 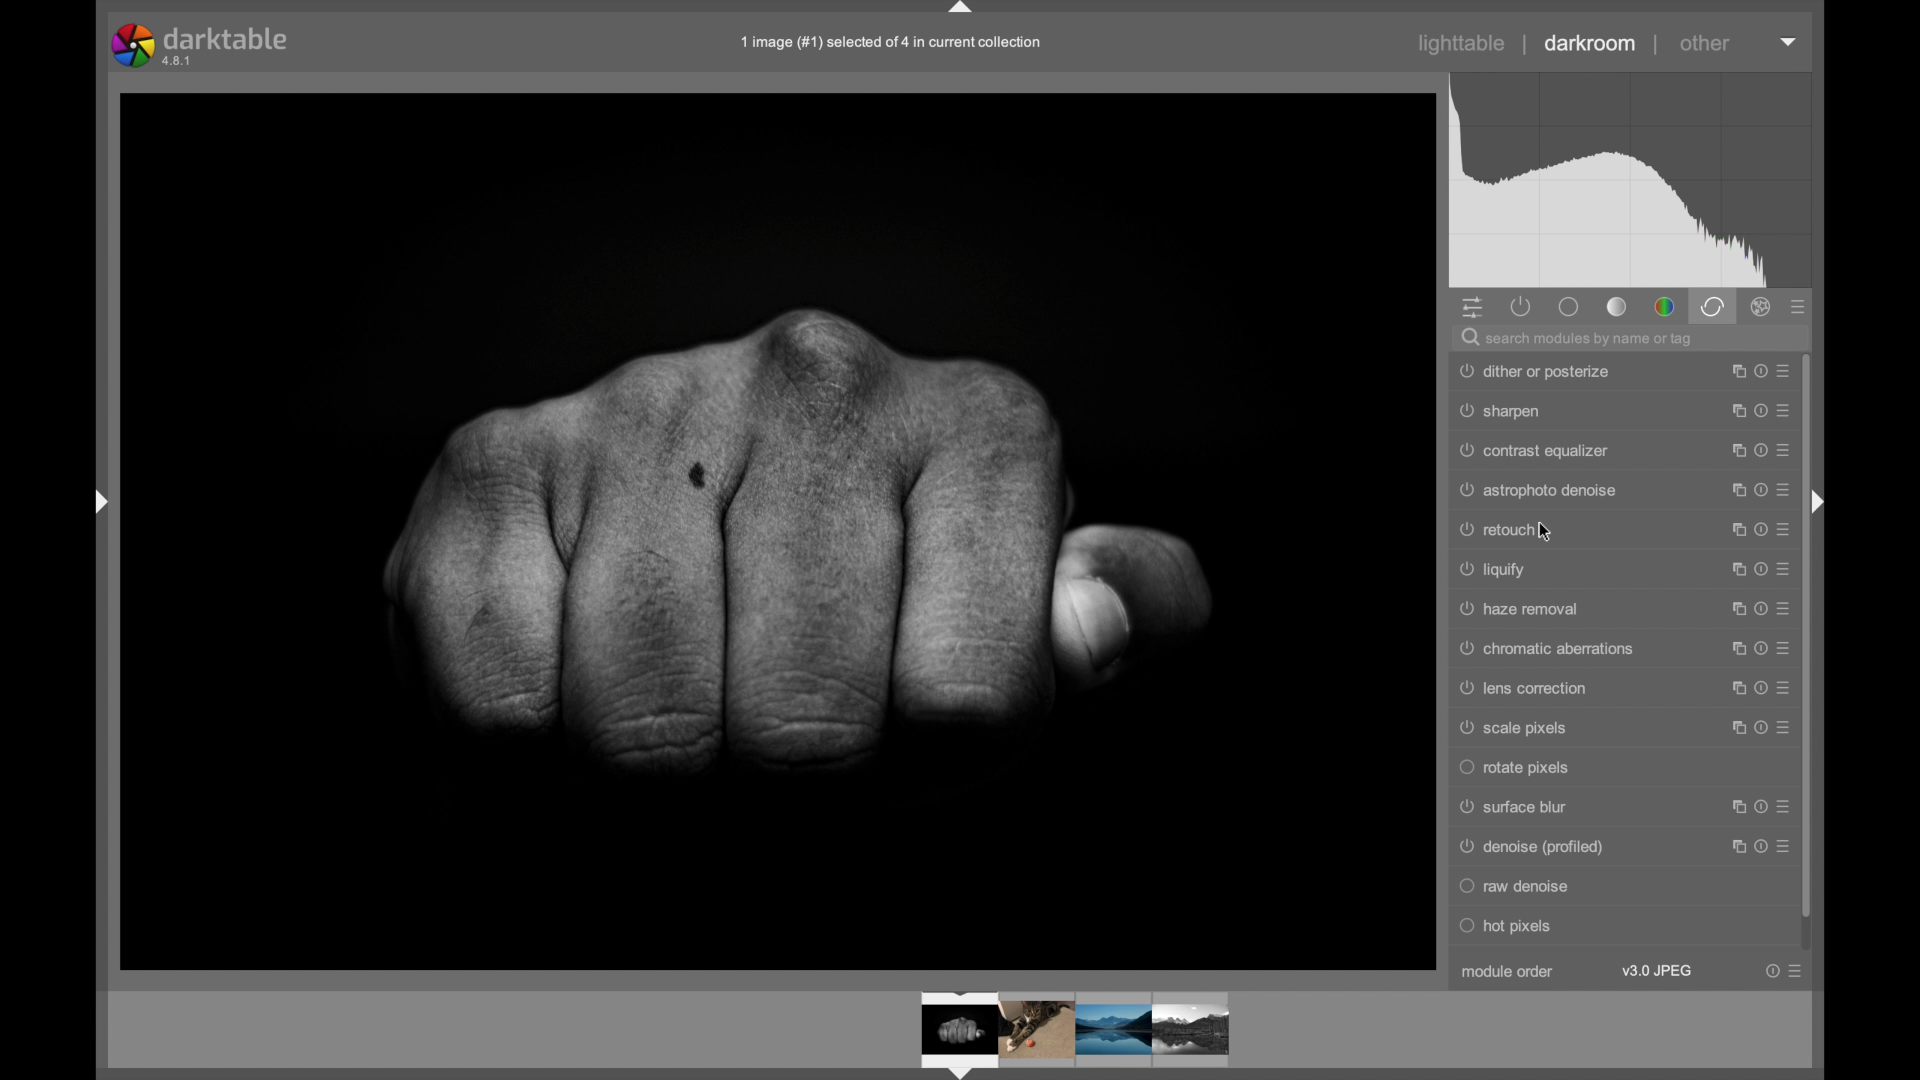 What do you see at coordinates (1789, 40) in the screenshot?
I see `dropdown menu` at bounding box center [1789, 40].